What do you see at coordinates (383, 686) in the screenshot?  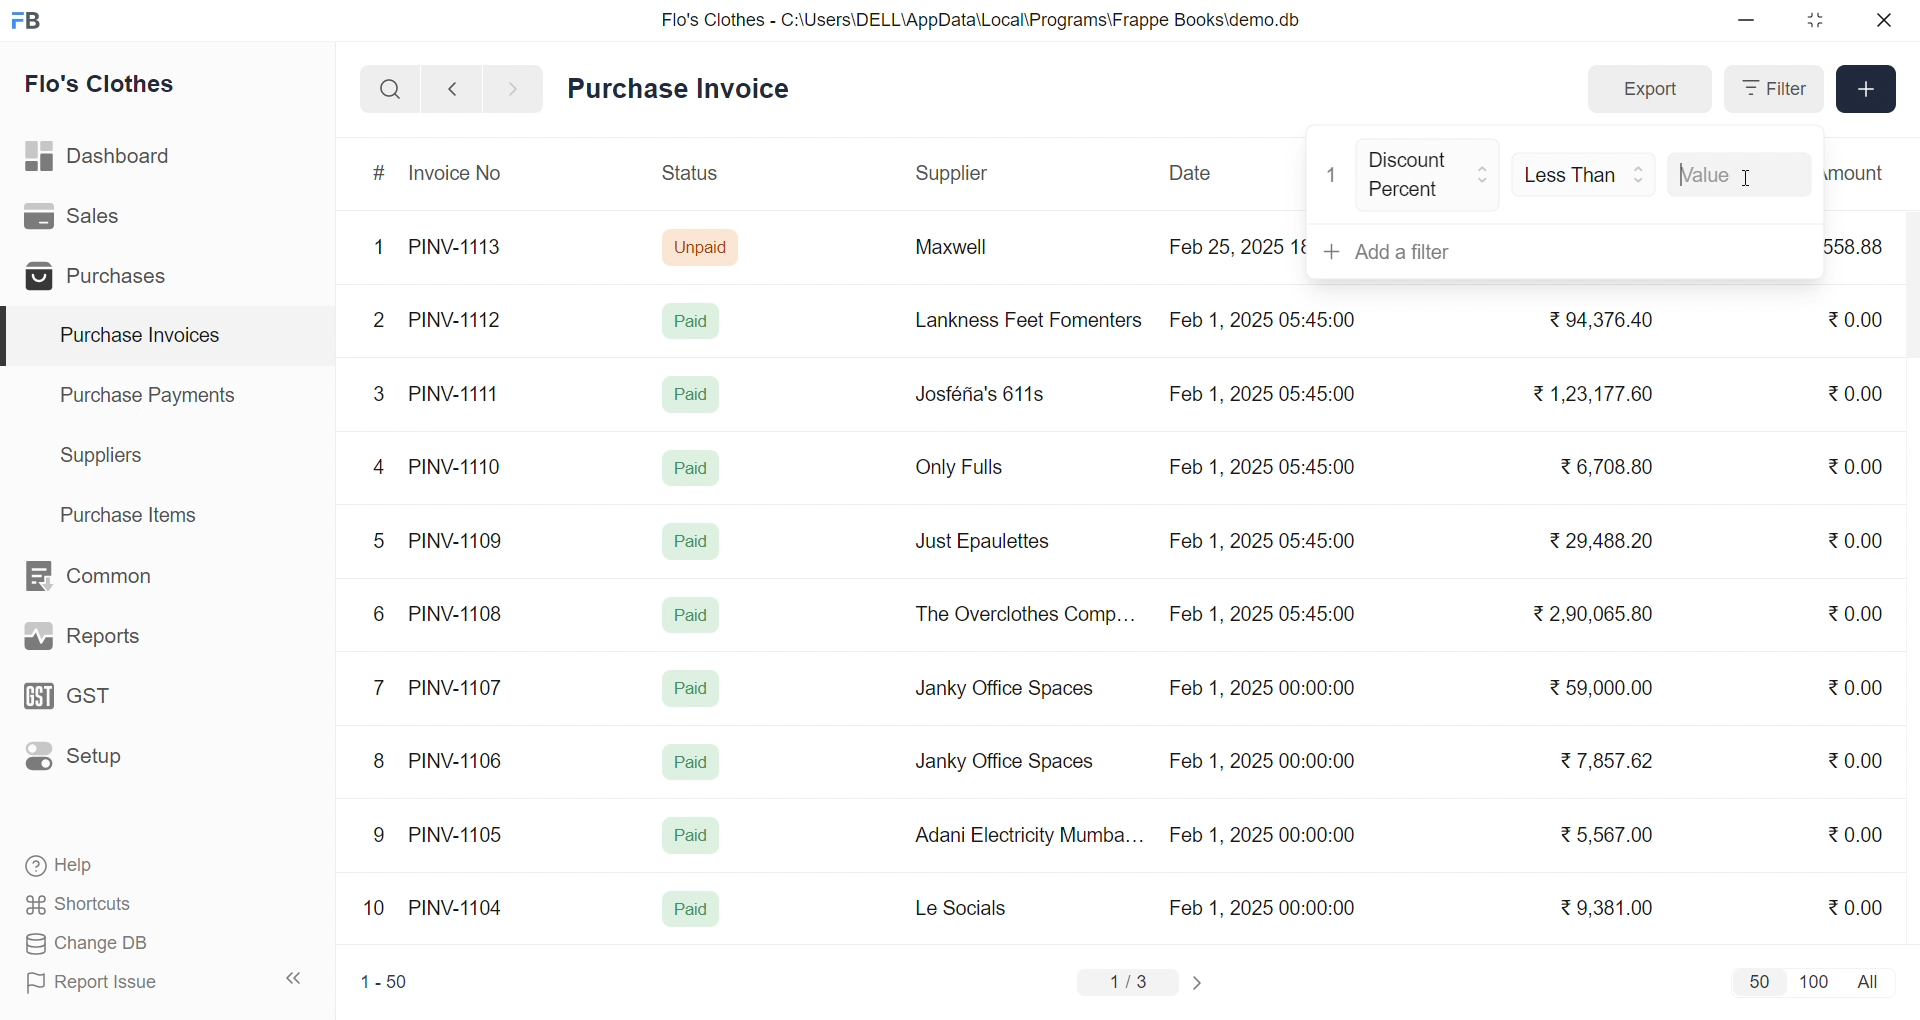 I see `7` at bounding box center [383, 686].